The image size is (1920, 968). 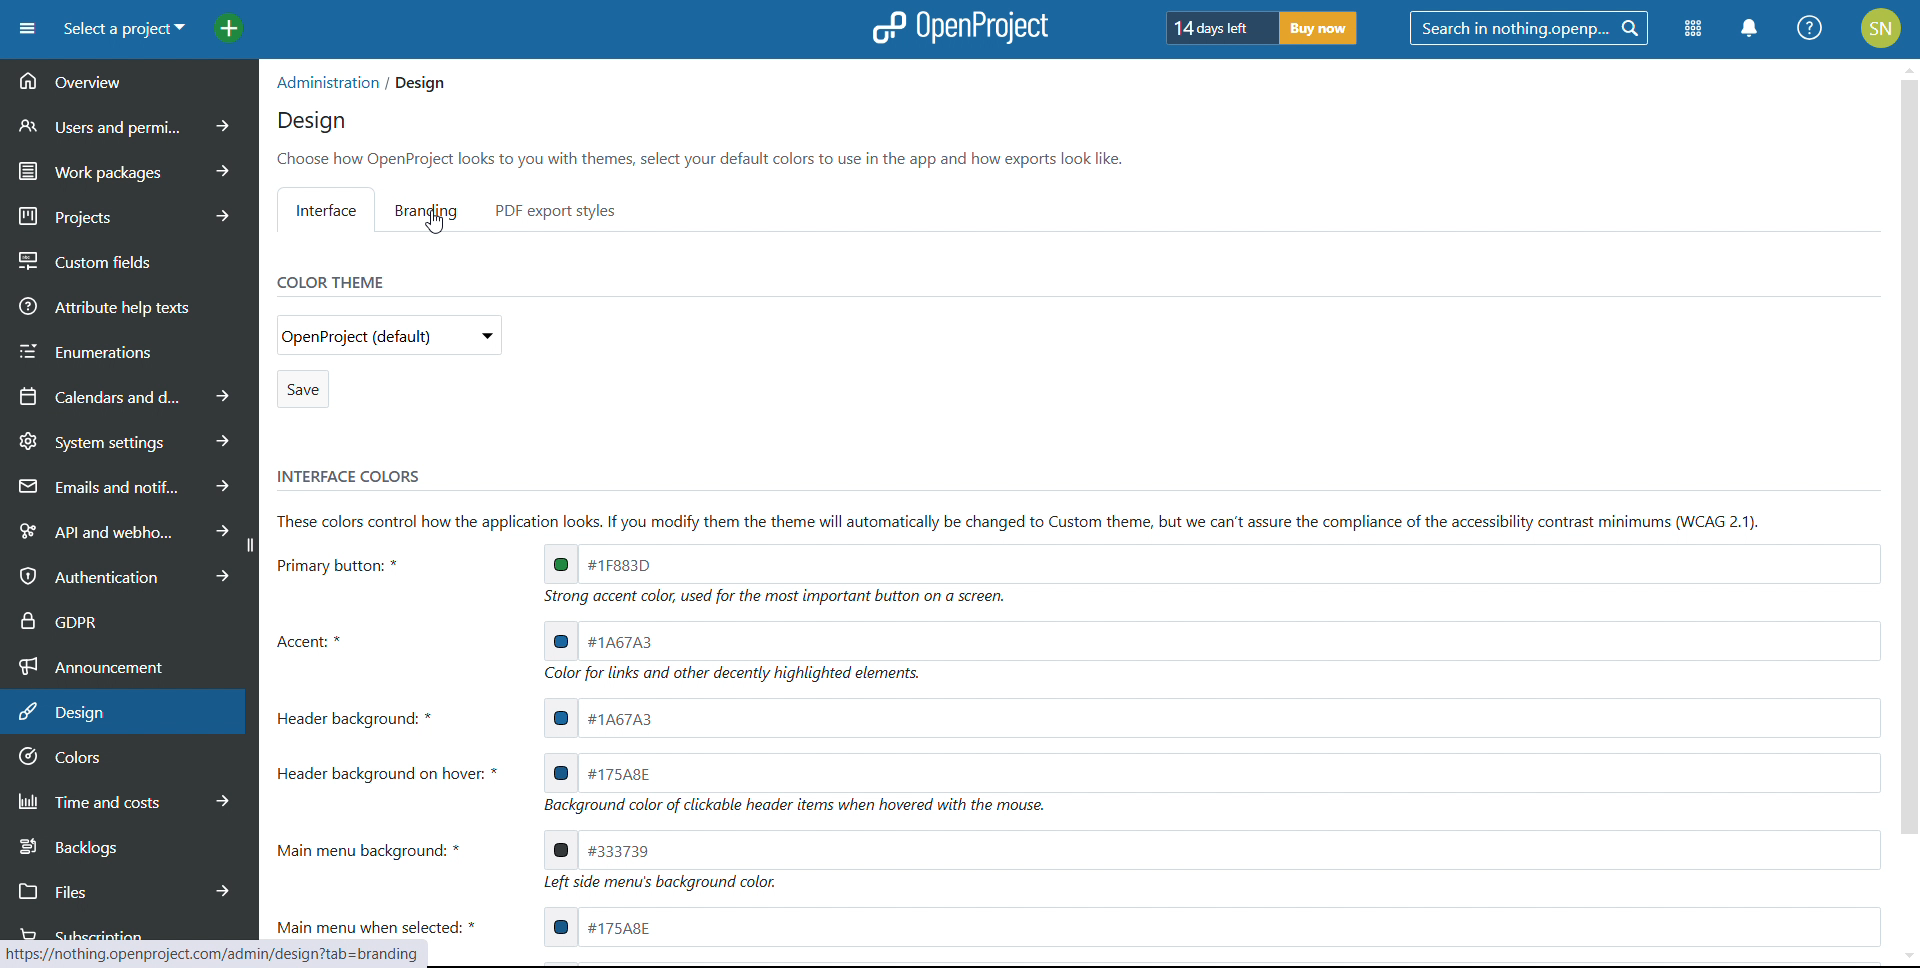 What do you see at coordinates (128, 664) in the screenshot?
I see `announcement` at bounding box center [128, 664].